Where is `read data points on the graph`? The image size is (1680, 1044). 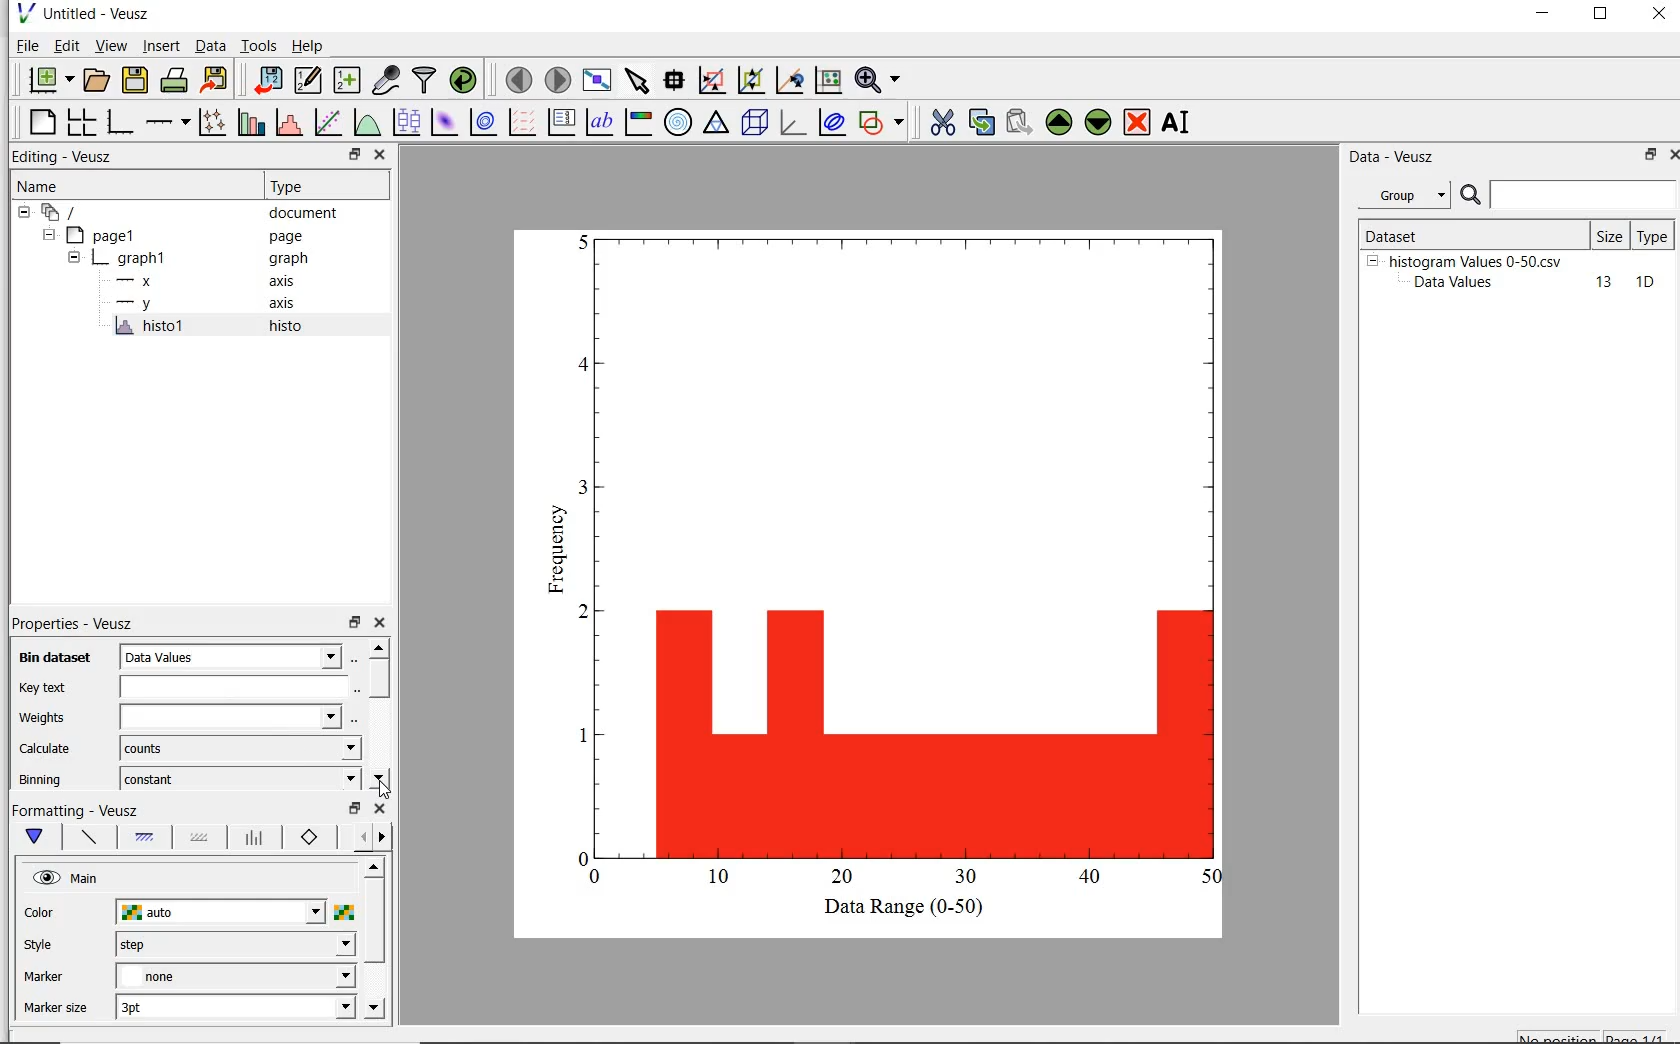
read data points on the graph is located at coordinates (676, 80).